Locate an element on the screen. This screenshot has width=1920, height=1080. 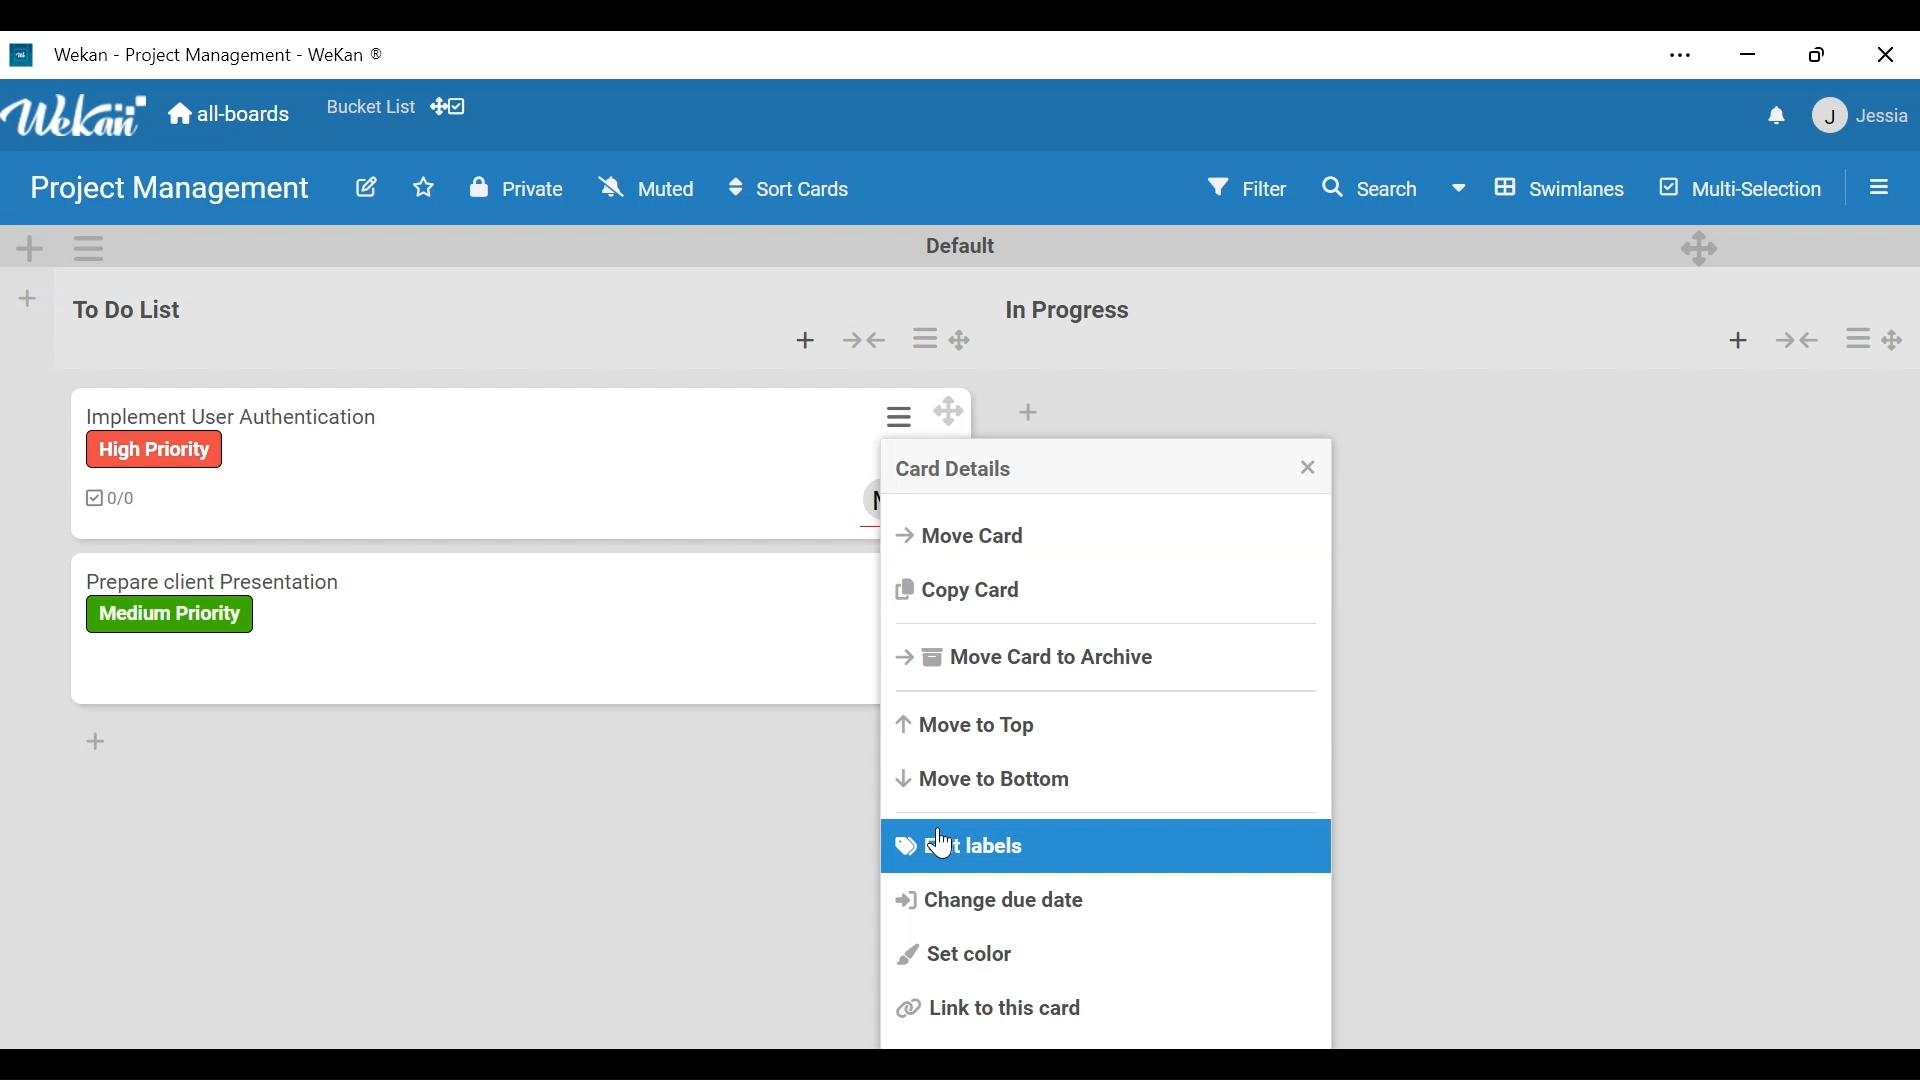
Add list is located at coordinates (29, 299).